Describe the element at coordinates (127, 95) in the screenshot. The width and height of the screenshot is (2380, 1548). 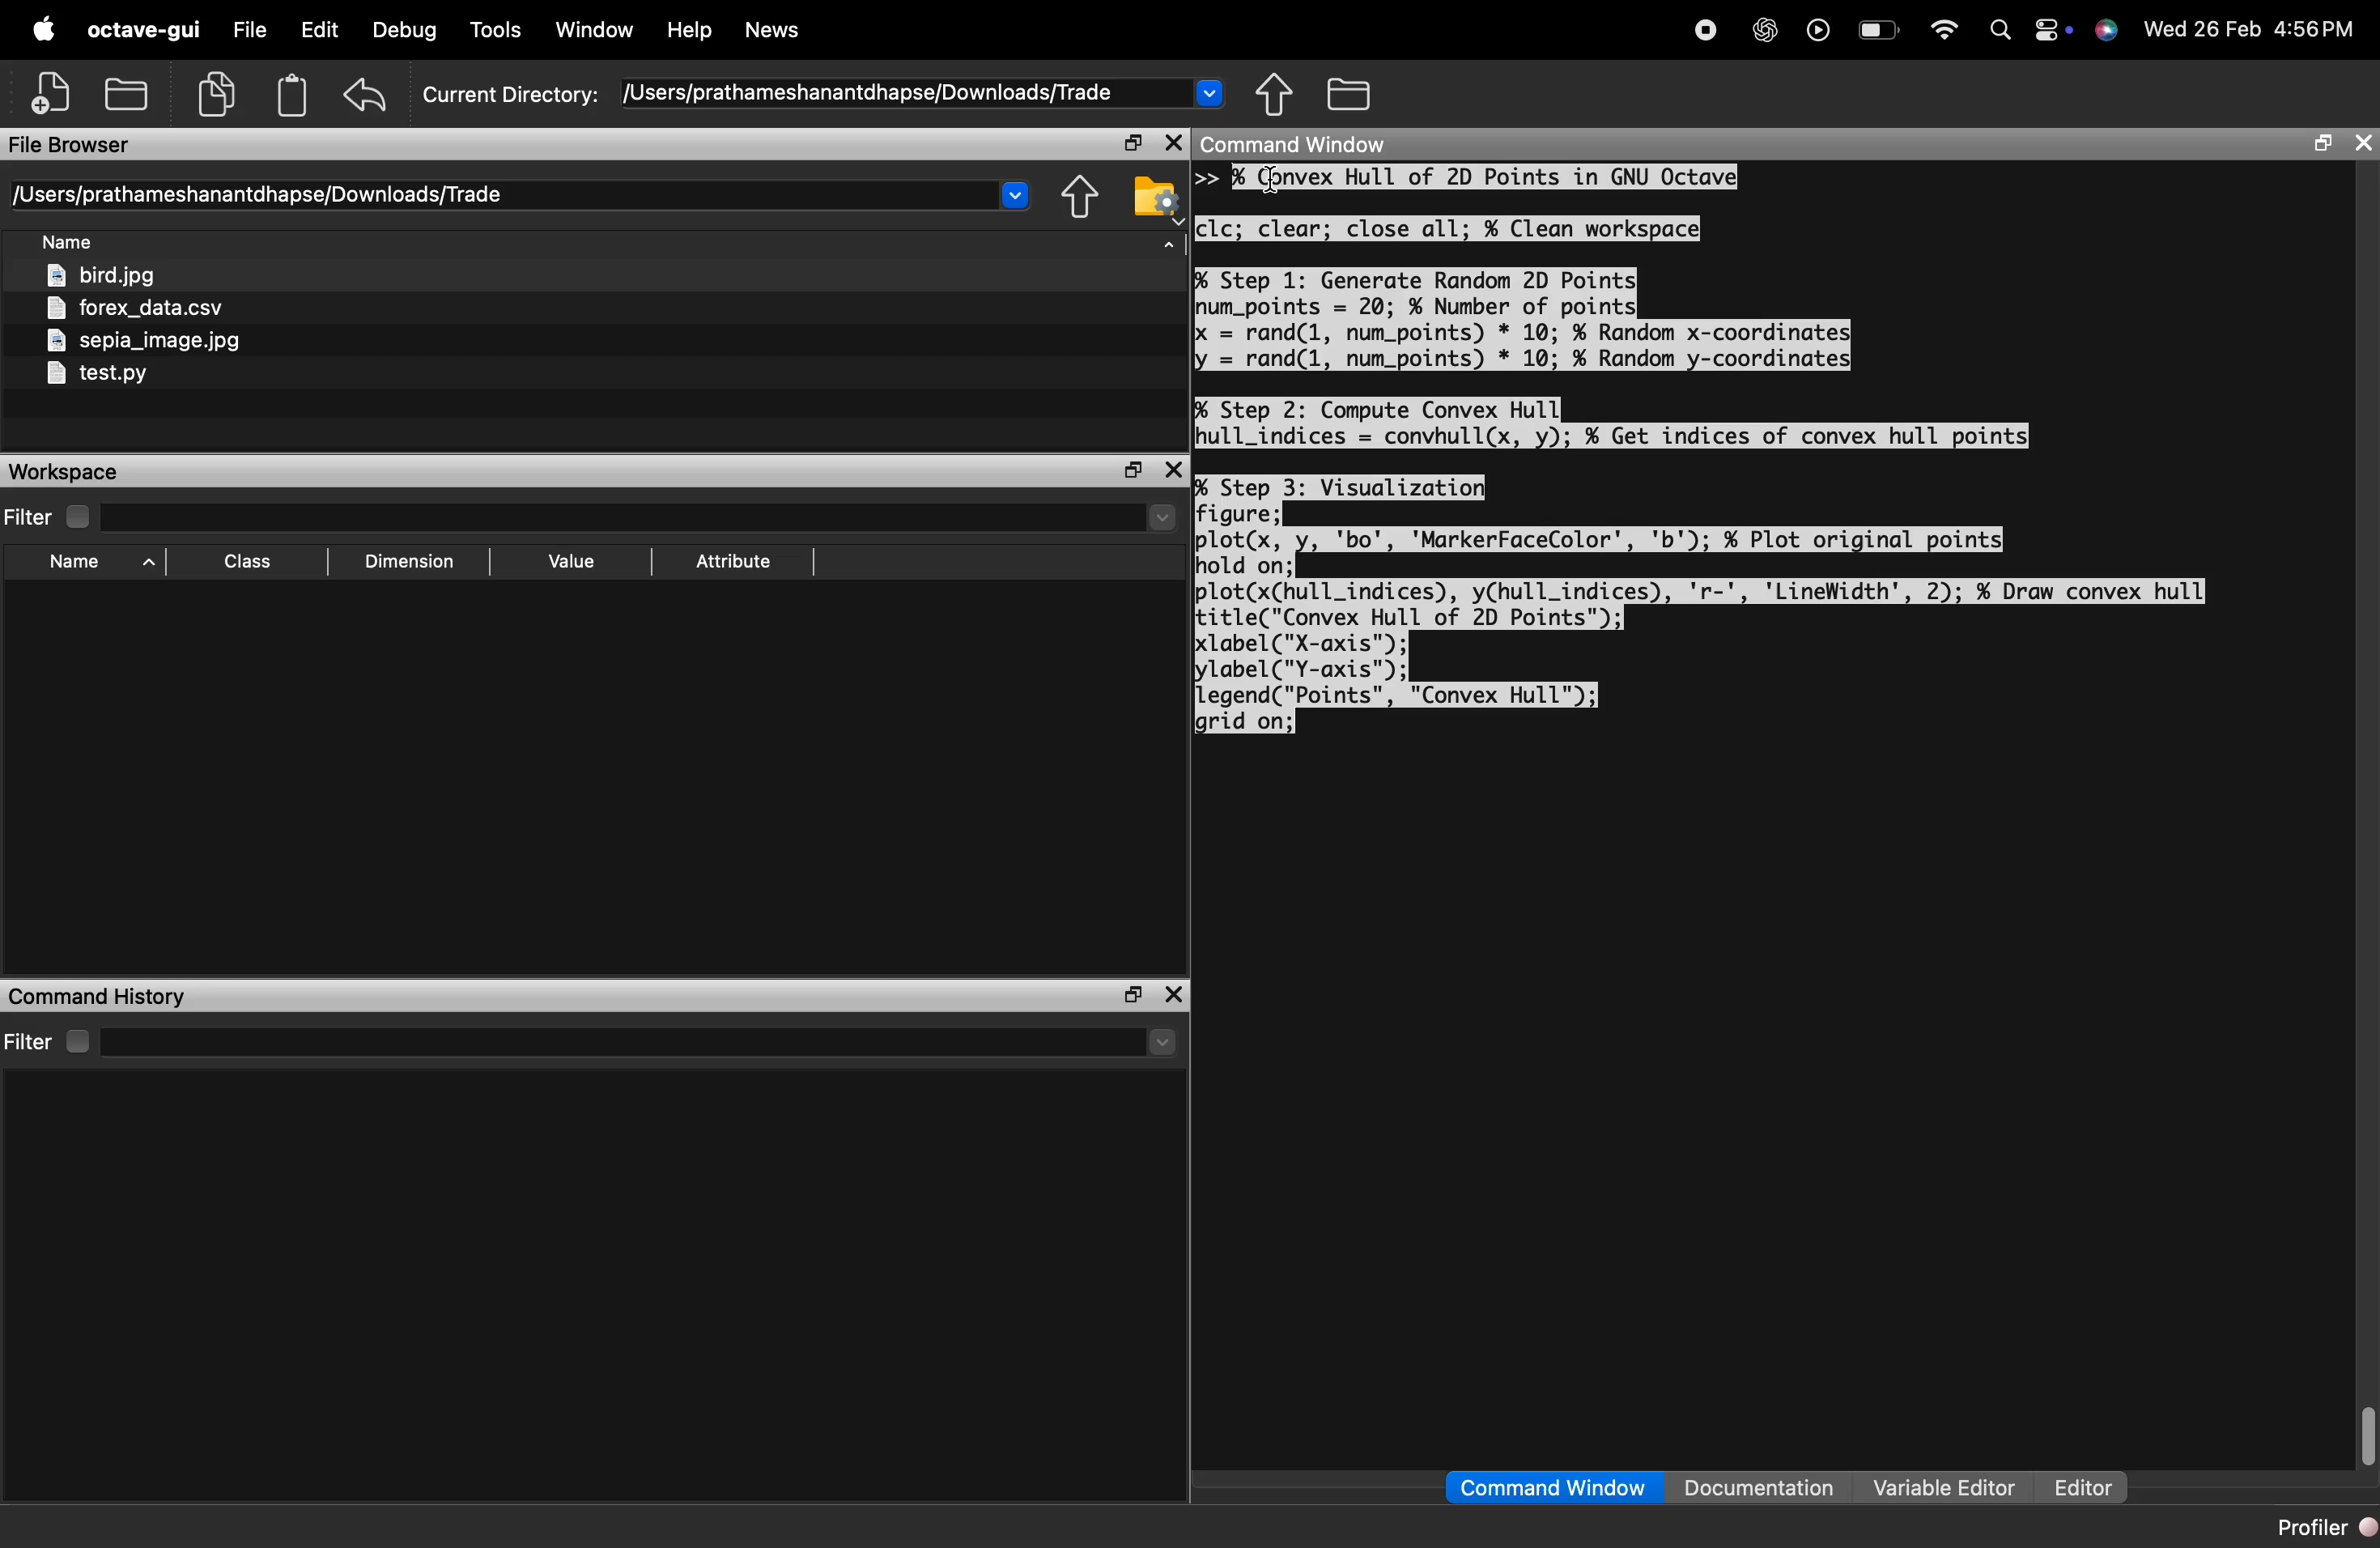
I see `open folder ` at that location.